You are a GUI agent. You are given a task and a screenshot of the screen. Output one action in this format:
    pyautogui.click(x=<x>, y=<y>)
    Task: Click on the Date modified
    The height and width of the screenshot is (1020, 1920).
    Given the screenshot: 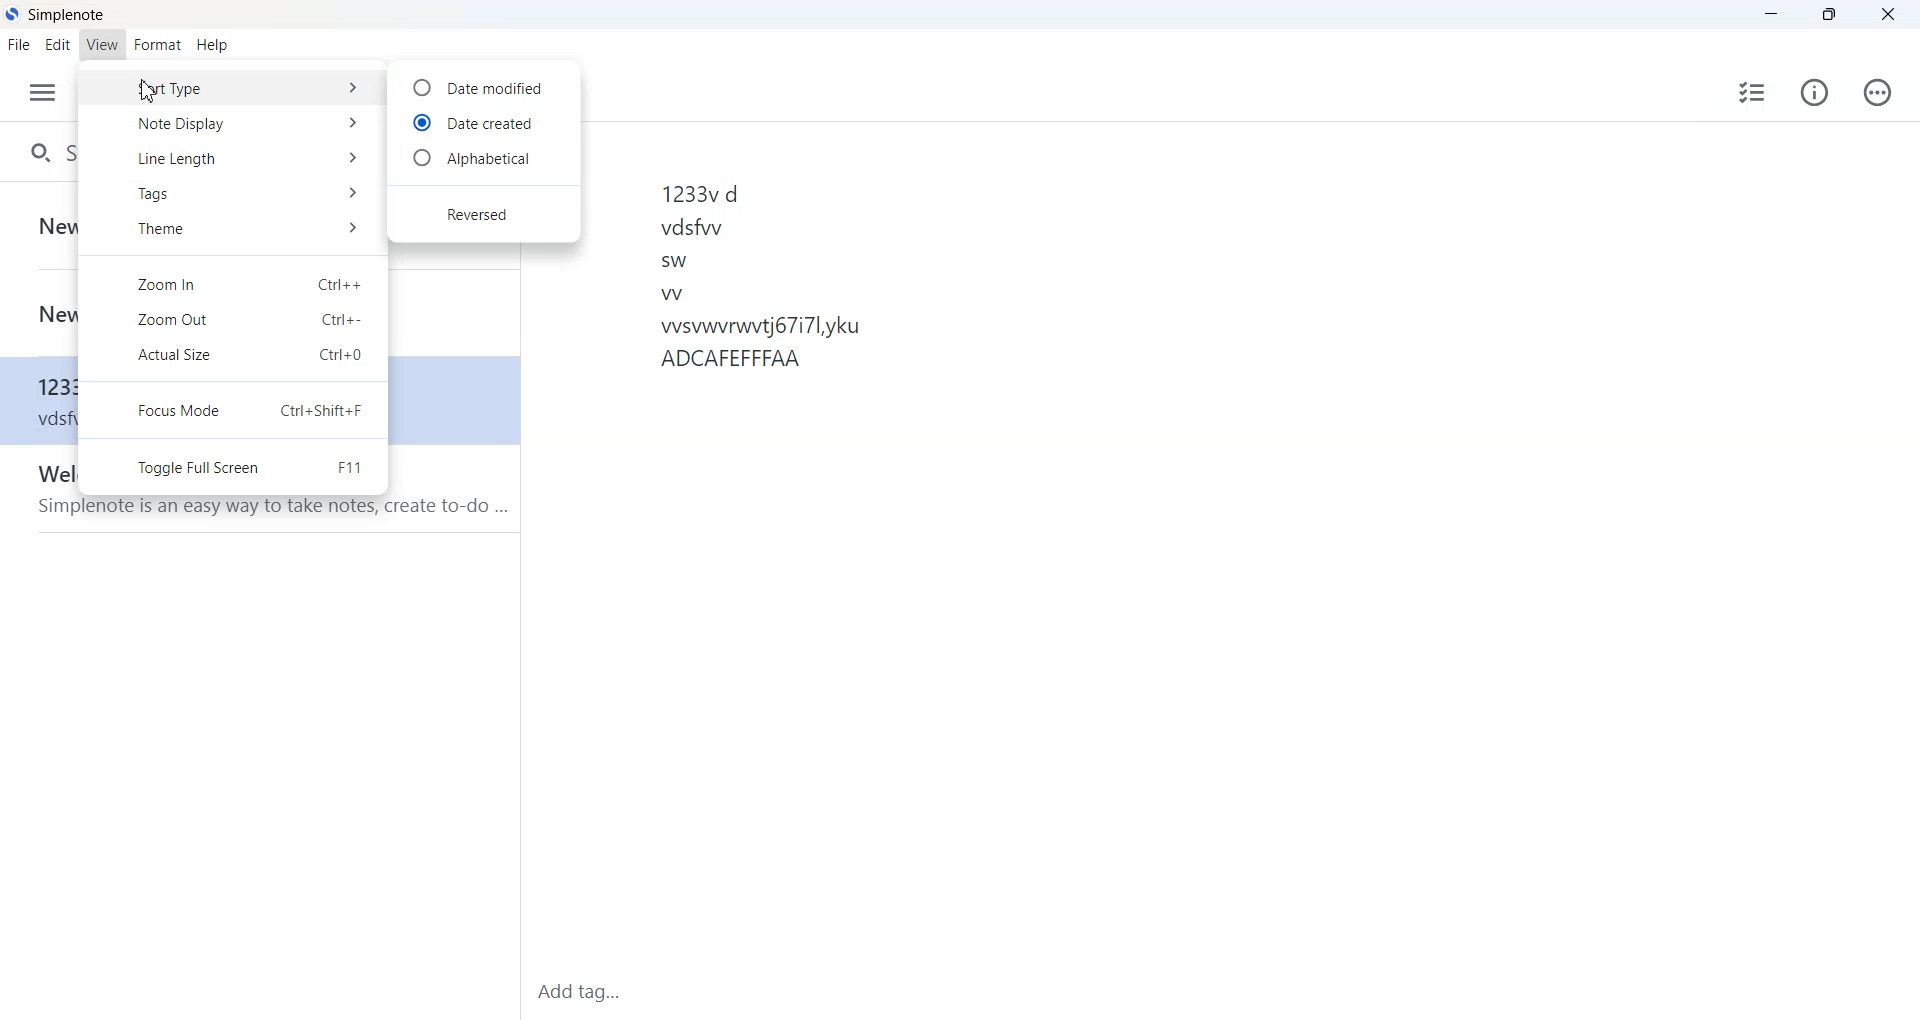 What is the action you would take?
    pyautogui.click(x=482, y=87)
    